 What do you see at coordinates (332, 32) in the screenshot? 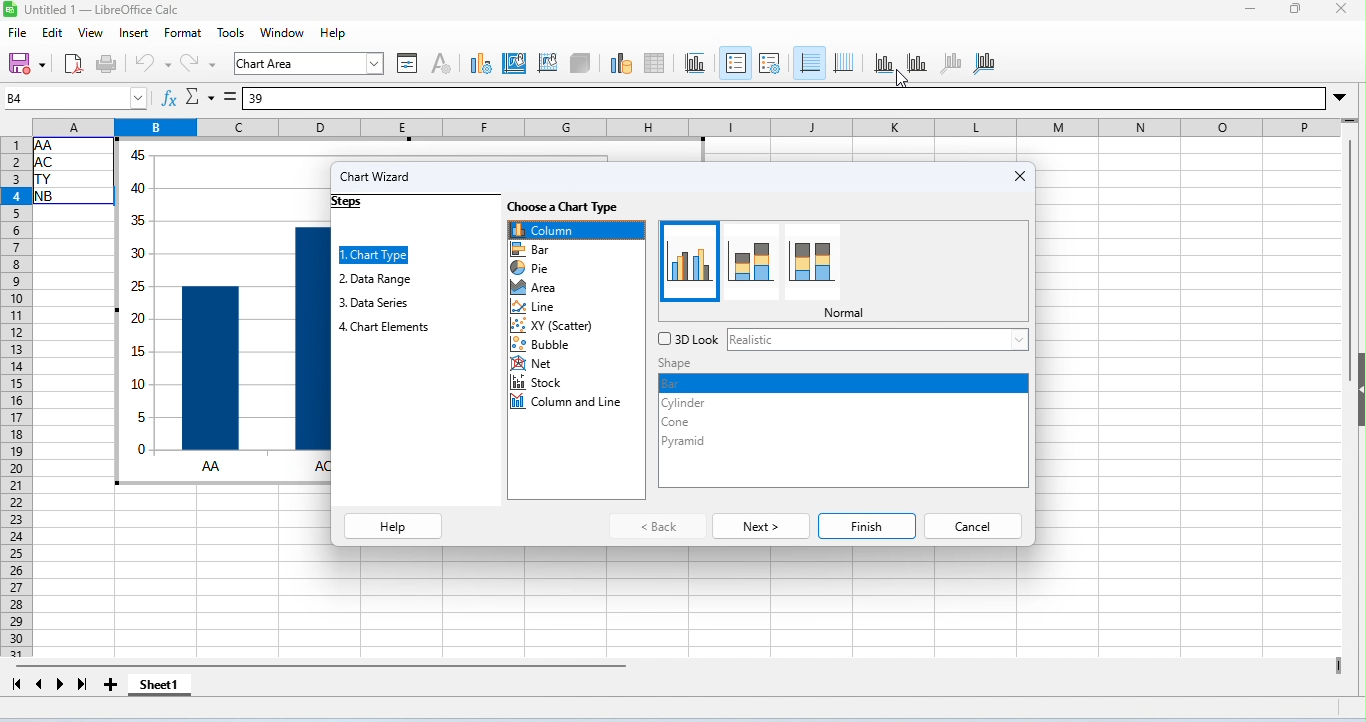
I see `help ` at bounding box center [332, 32].